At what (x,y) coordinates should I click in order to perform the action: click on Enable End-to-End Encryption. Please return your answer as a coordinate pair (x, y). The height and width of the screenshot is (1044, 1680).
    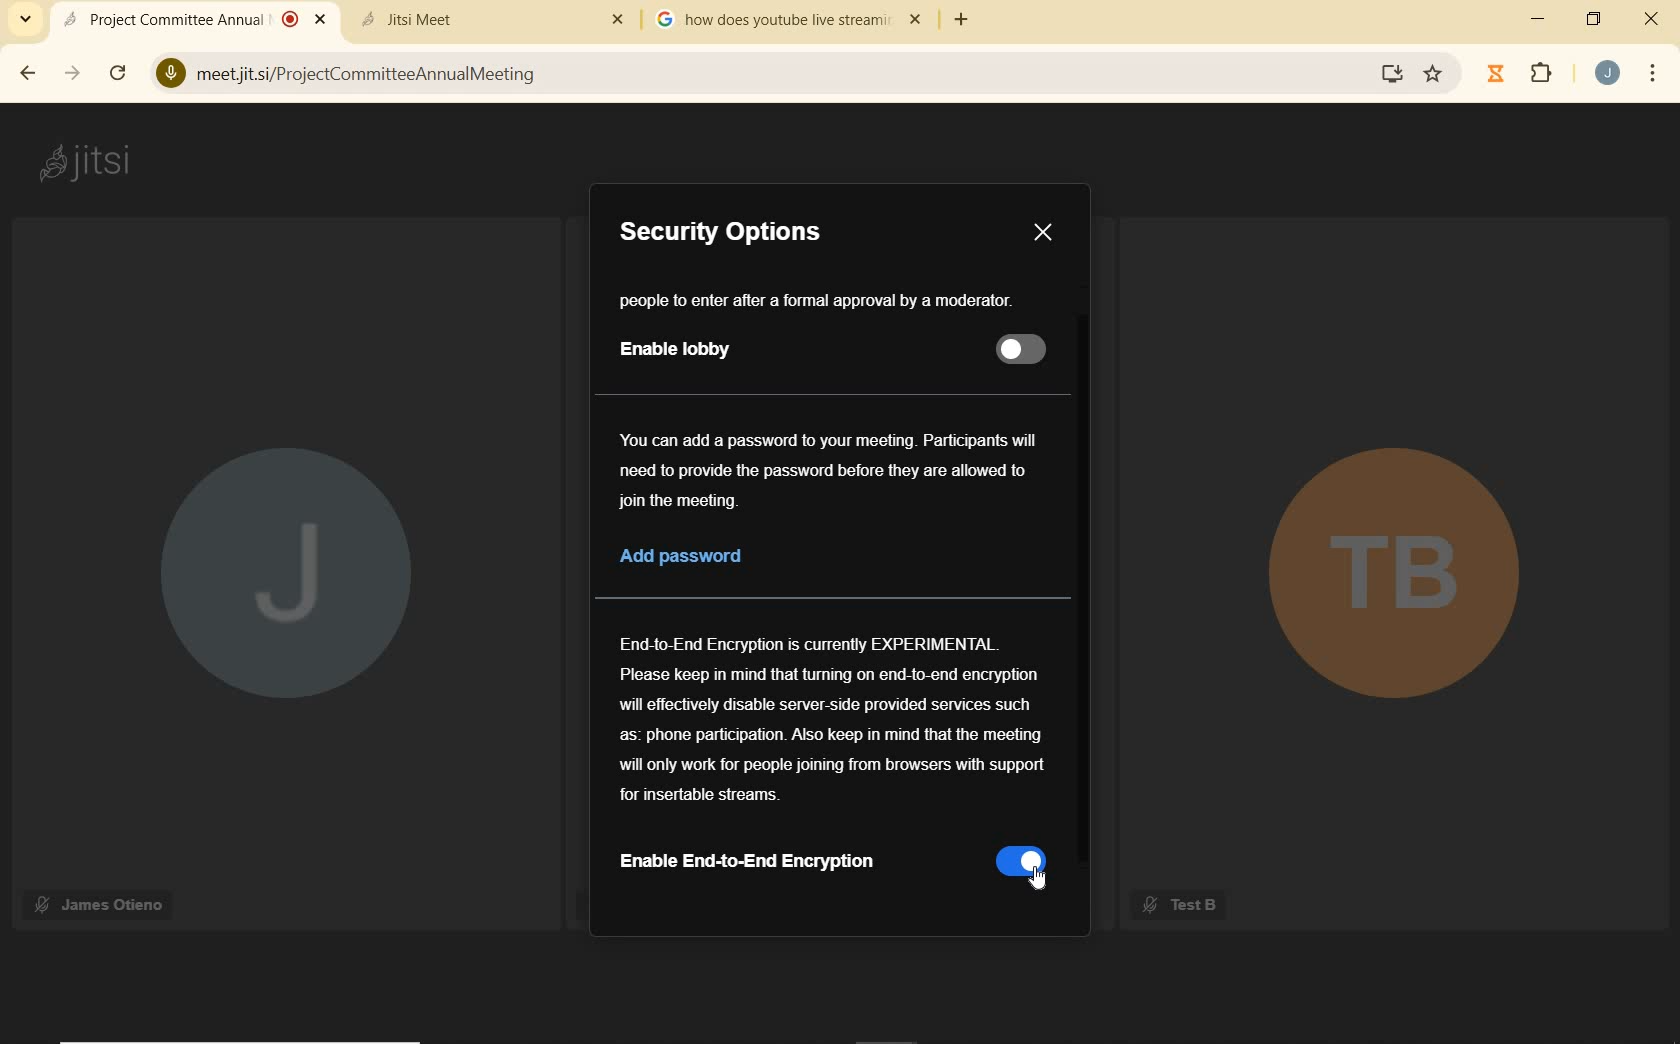
    Looking at the image, I should click on (776, 860).